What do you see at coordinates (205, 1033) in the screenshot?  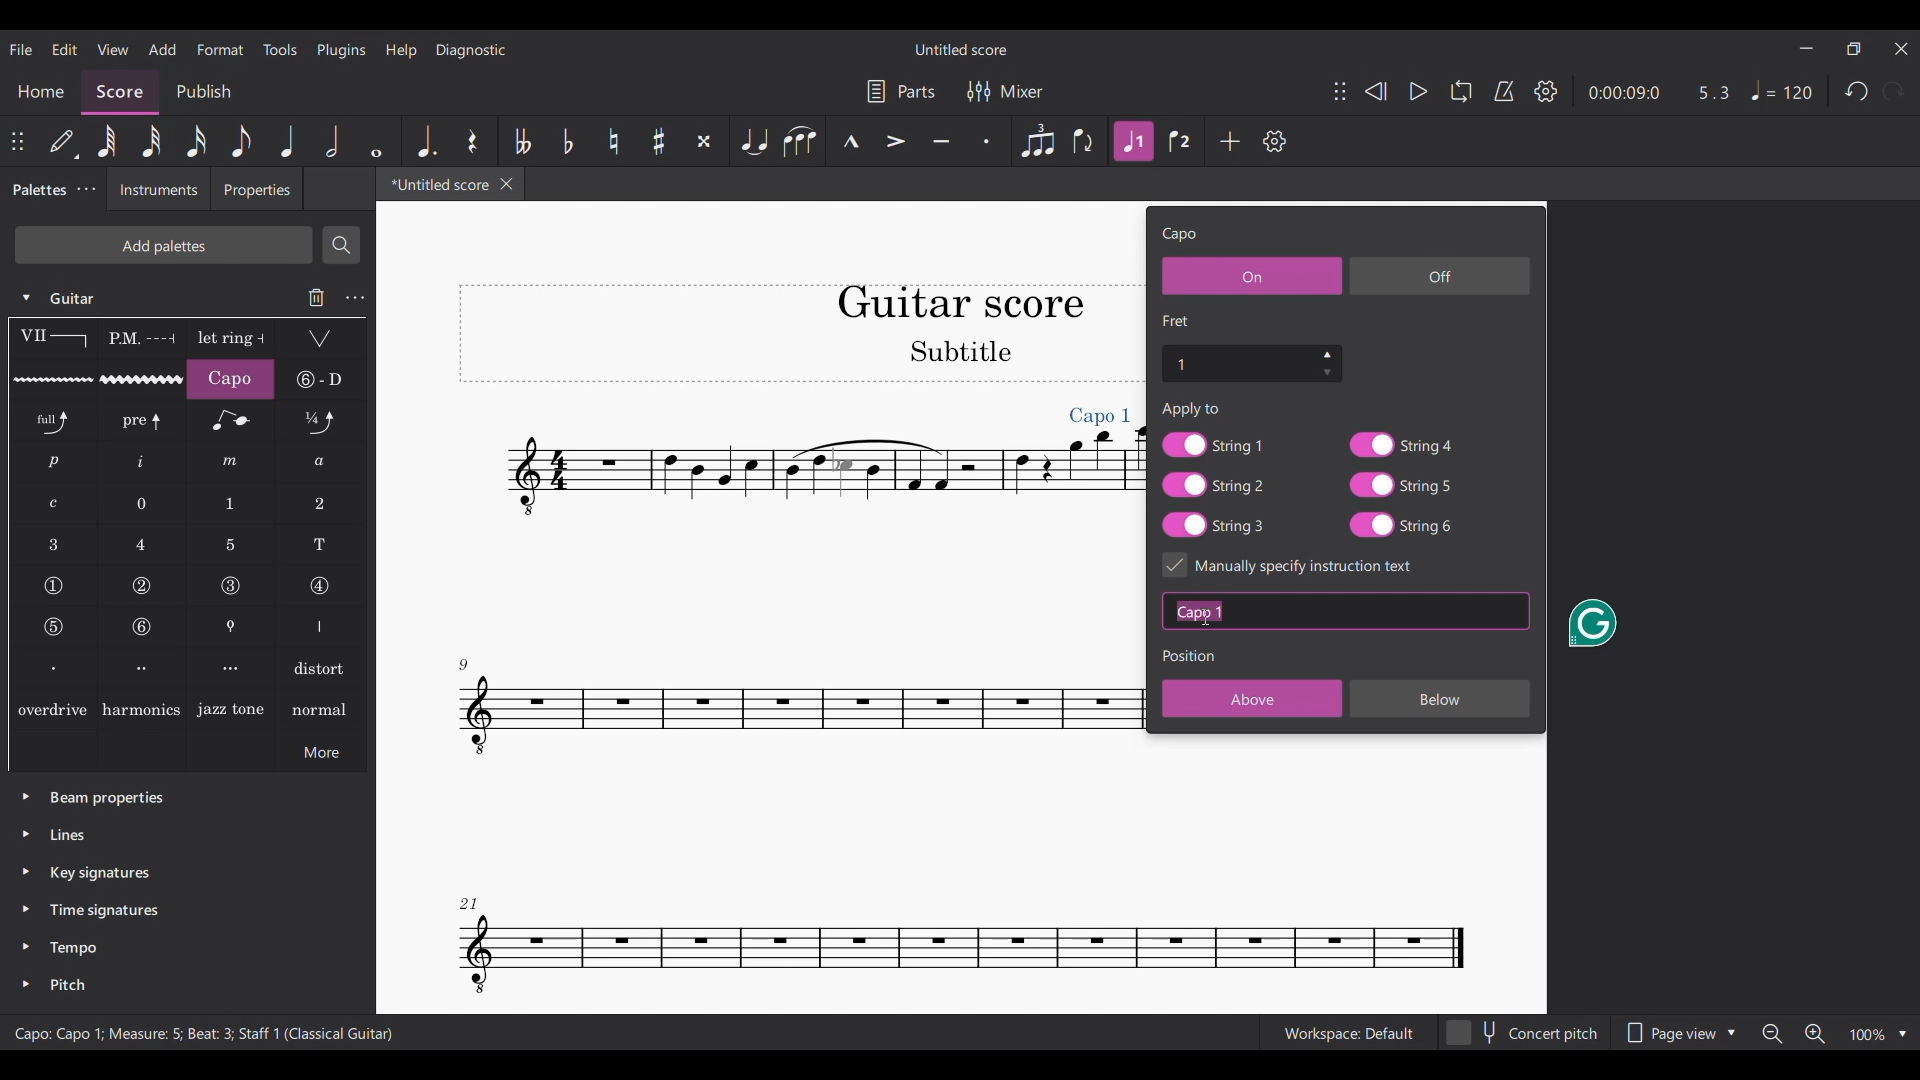 I see `Description of current selection` at bounding box center [205, 1033].